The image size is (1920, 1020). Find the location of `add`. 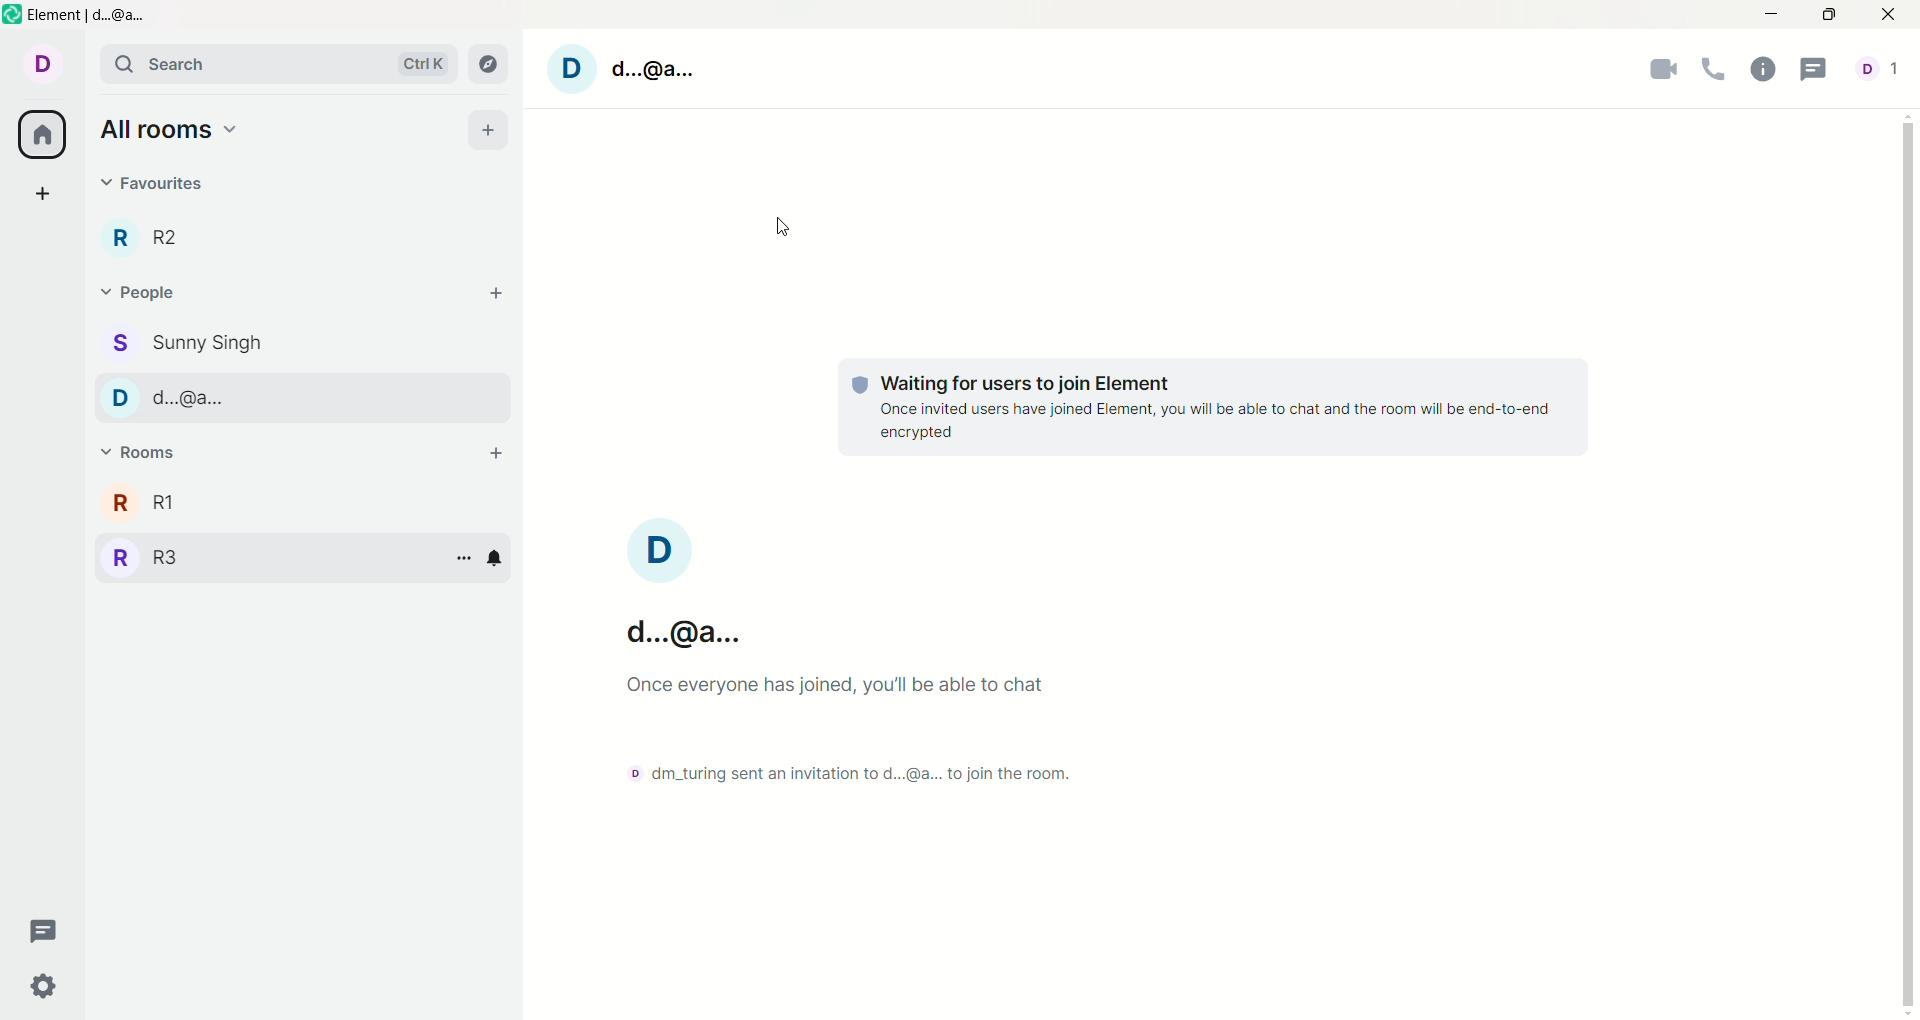

add is located at coordinates (488, 130).